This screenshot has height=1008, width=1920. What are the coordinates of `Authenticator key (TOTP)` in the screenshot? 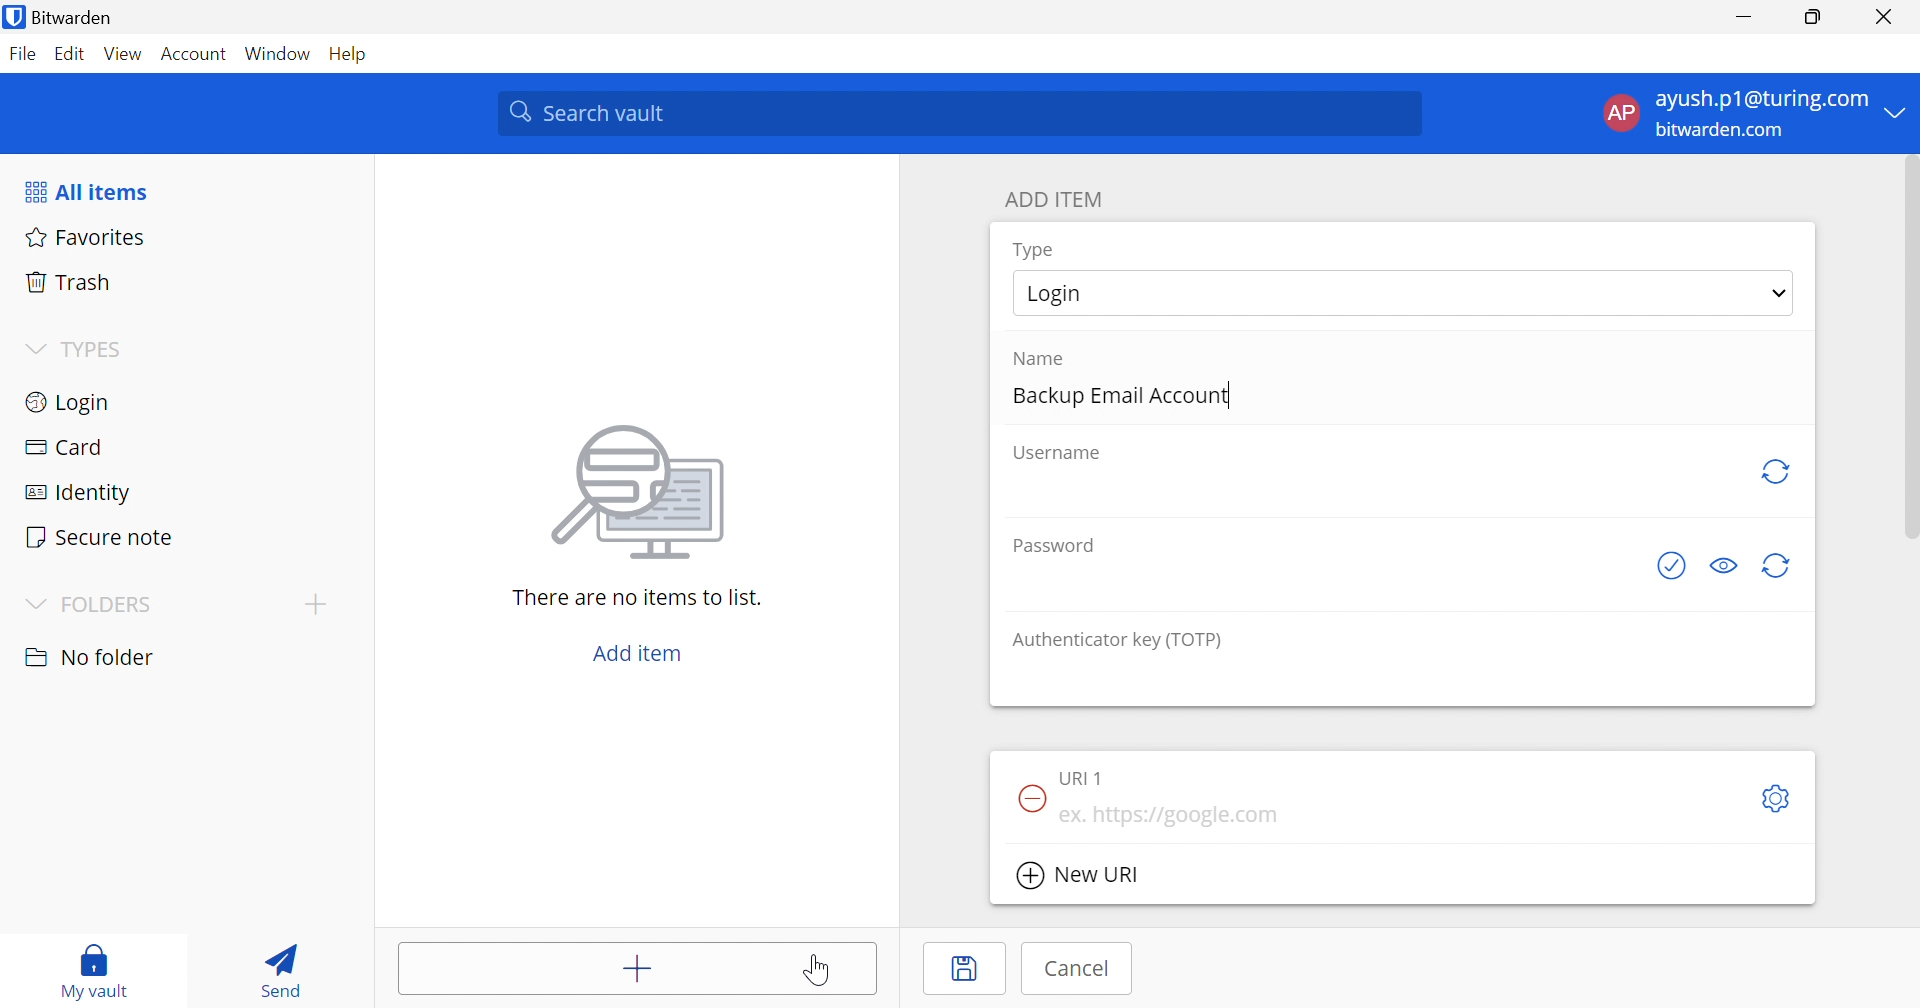 It's located at (1117, 642).